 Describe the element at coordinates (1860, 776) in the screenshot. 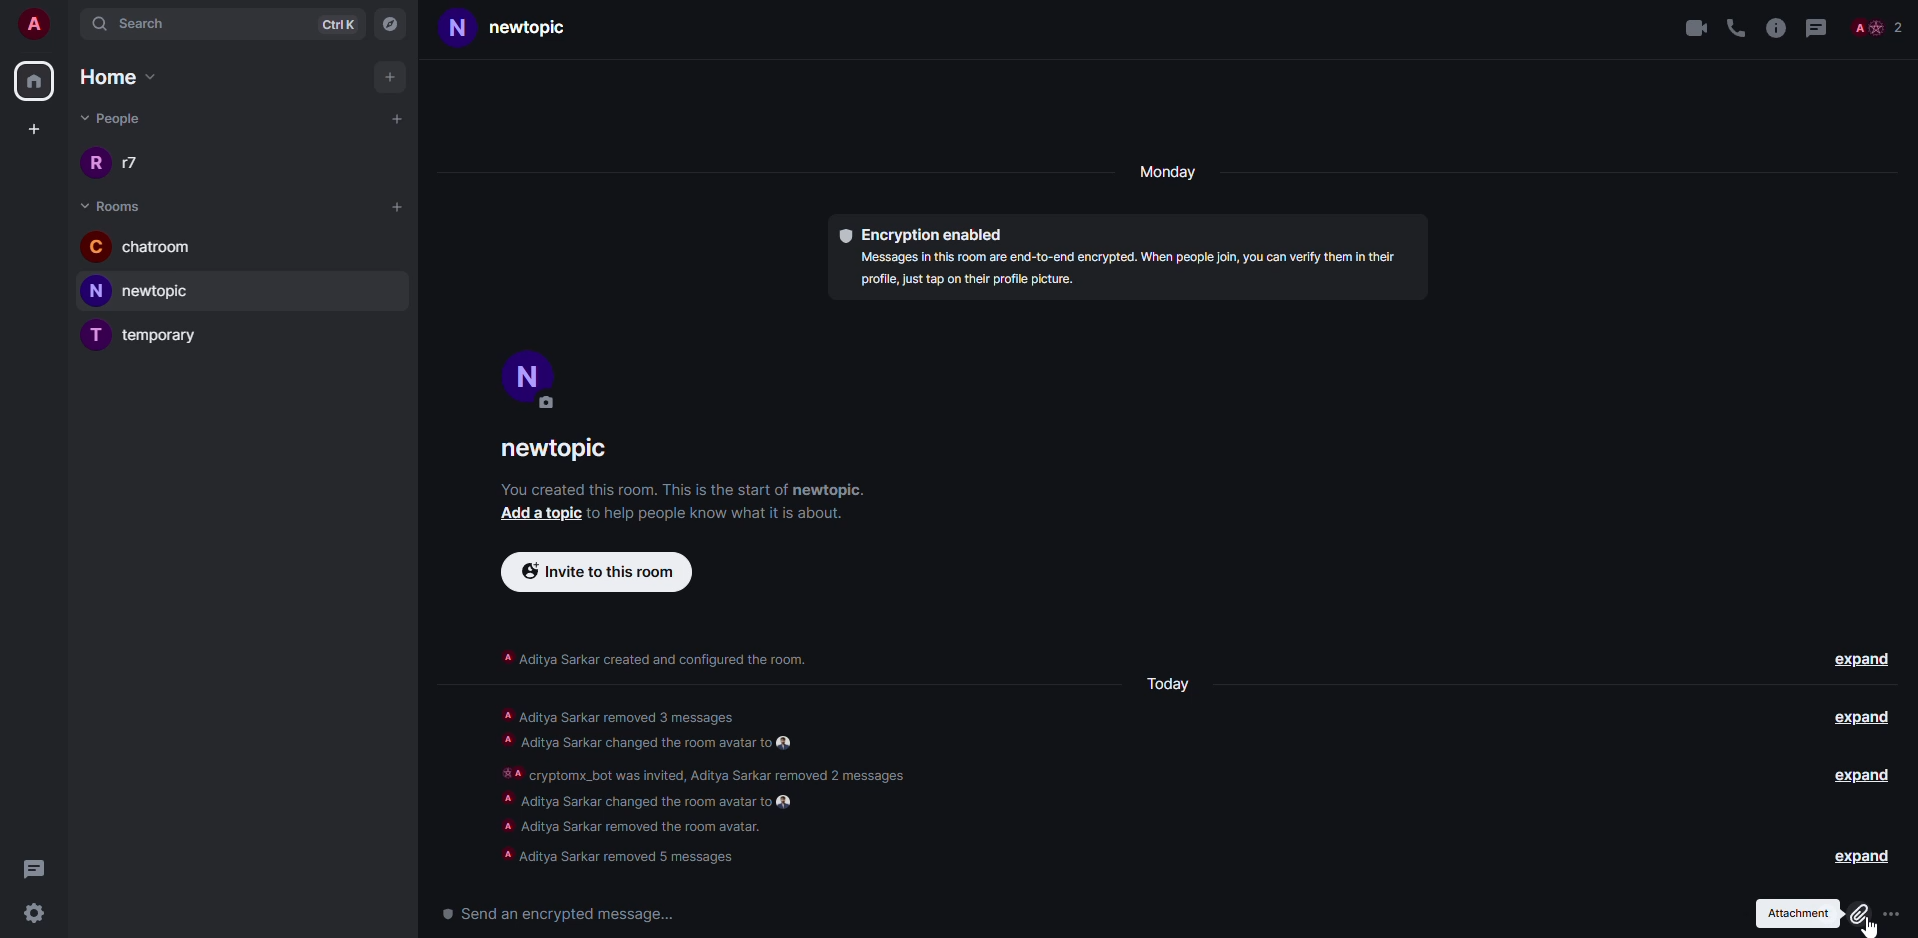

I see `expand` at that location.